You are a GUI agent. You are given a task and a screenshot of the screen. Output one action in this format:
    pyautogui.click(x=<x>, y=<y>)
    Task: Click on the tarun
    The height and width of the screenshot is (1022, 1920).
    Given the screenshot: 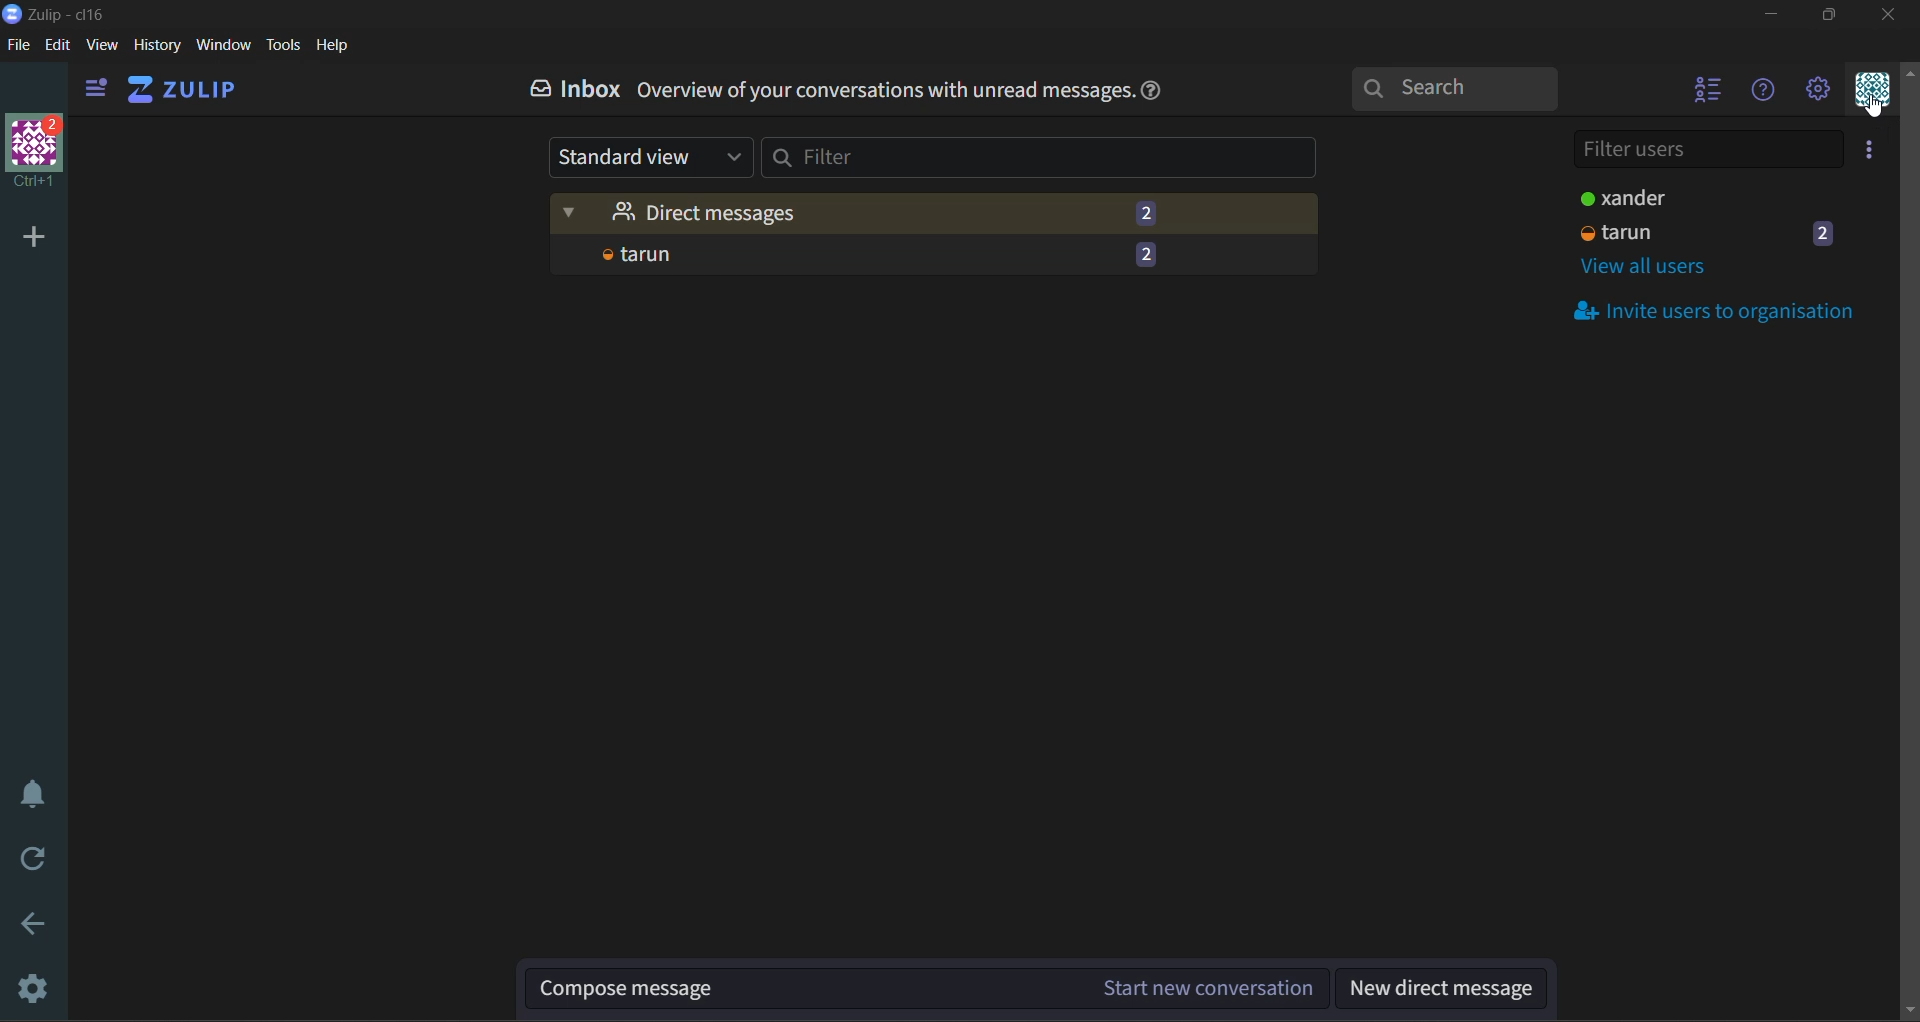 What is the action you would take?
    pyautogui.click(x=922, y=254)
    